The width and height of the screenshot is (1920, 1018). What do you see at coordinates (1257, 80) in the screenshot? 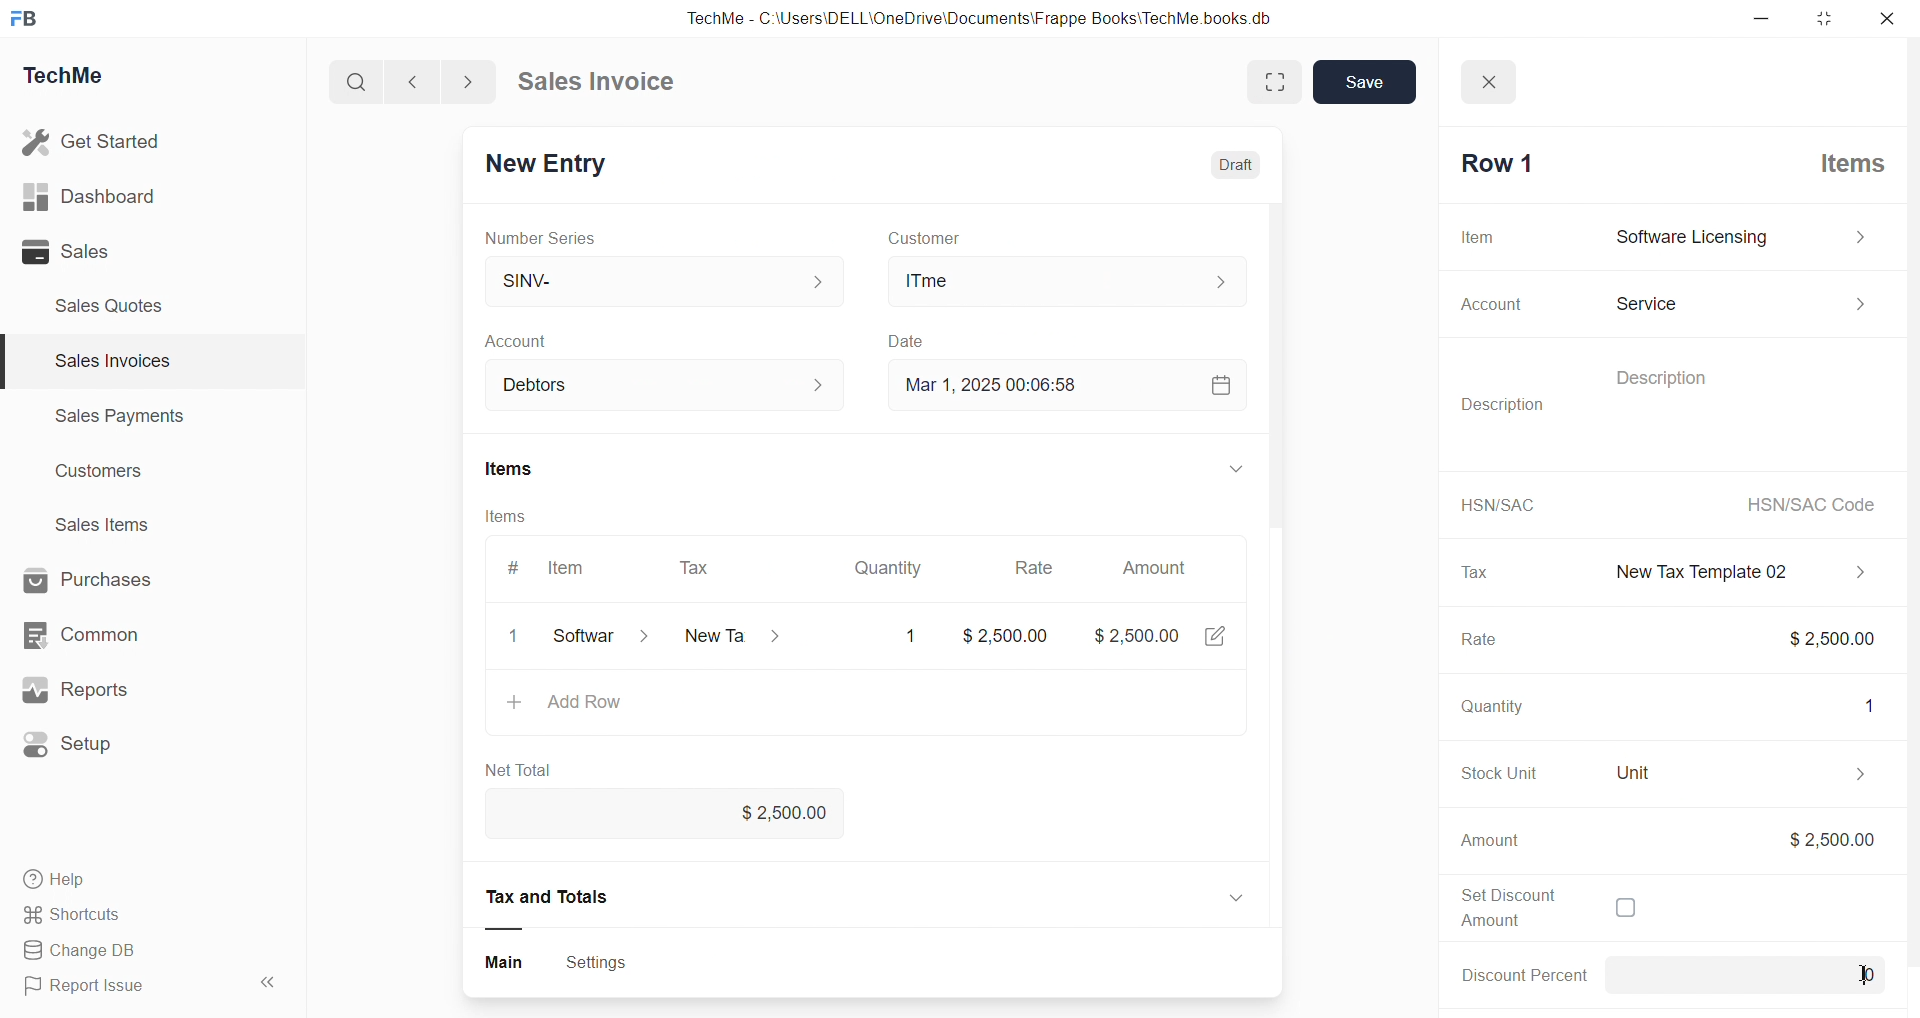
I see `Full width` at bounding box center [1257, 80].